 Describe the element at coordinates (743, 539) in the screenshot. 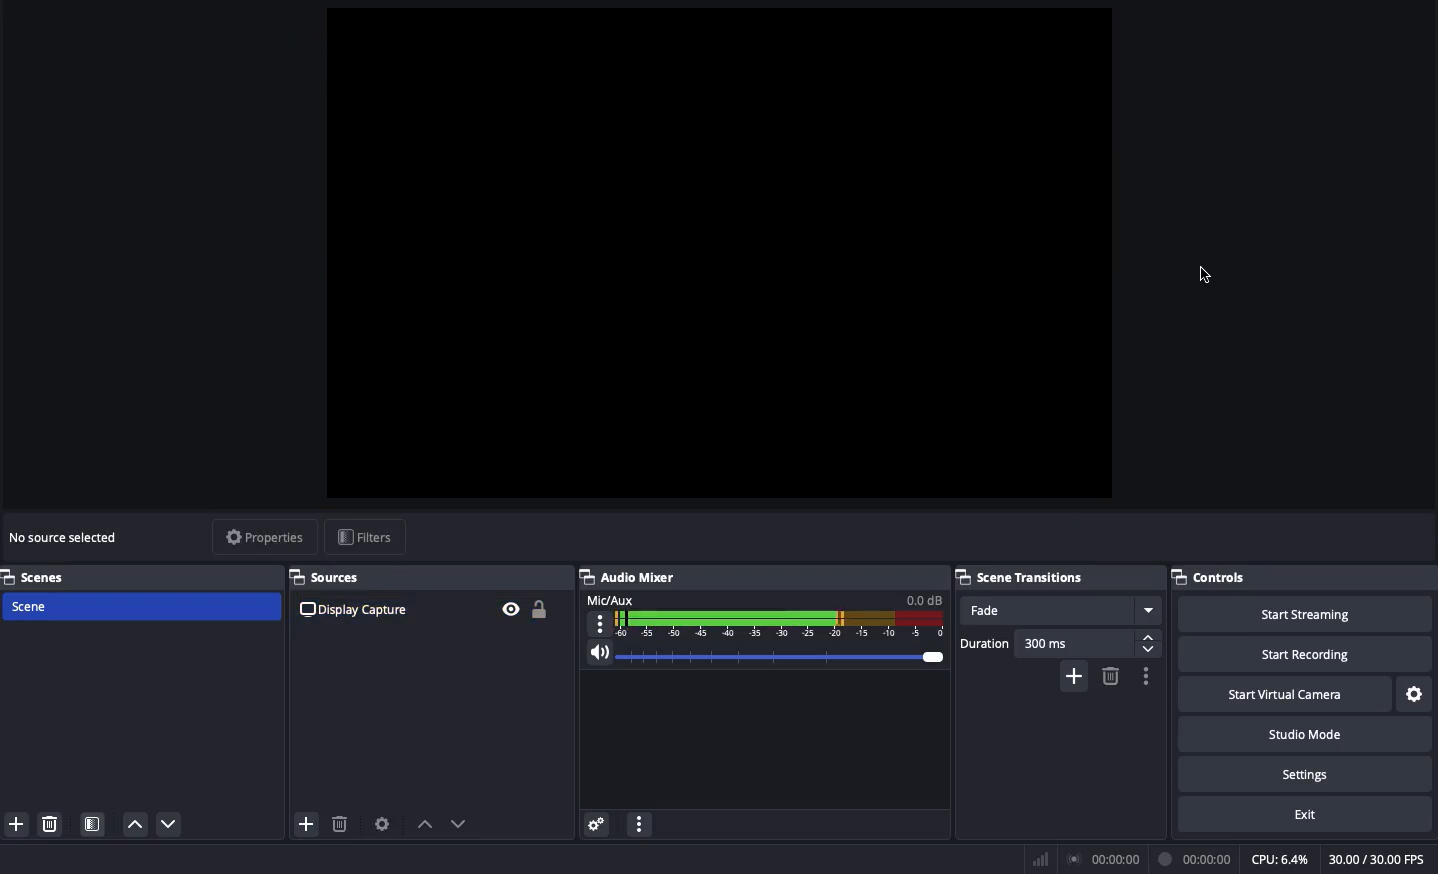

I see `Display` at that location.